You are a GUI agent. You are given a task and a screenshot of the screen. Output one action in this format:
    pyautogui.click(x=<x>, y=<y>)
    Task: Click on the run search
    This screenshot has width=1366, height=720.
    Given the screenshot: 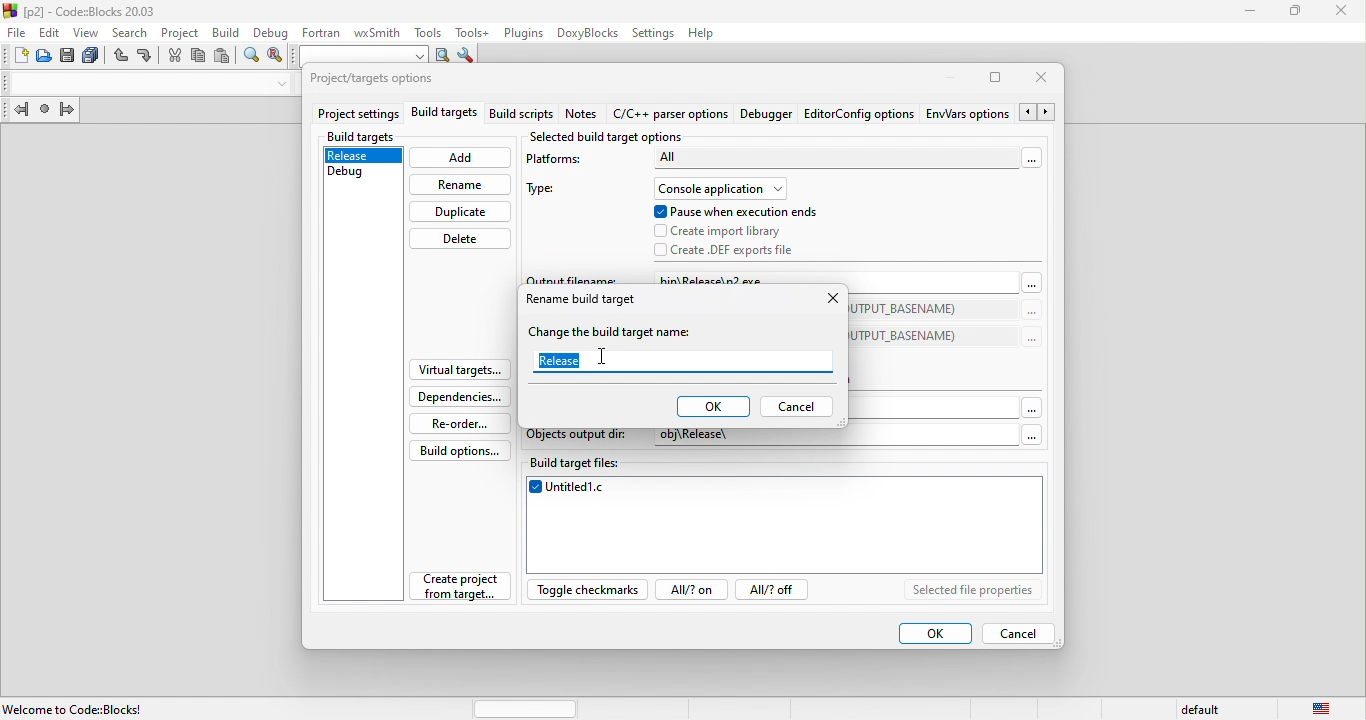 What is the action you would take?
    pyautogui.click(x=443, y=56)
    